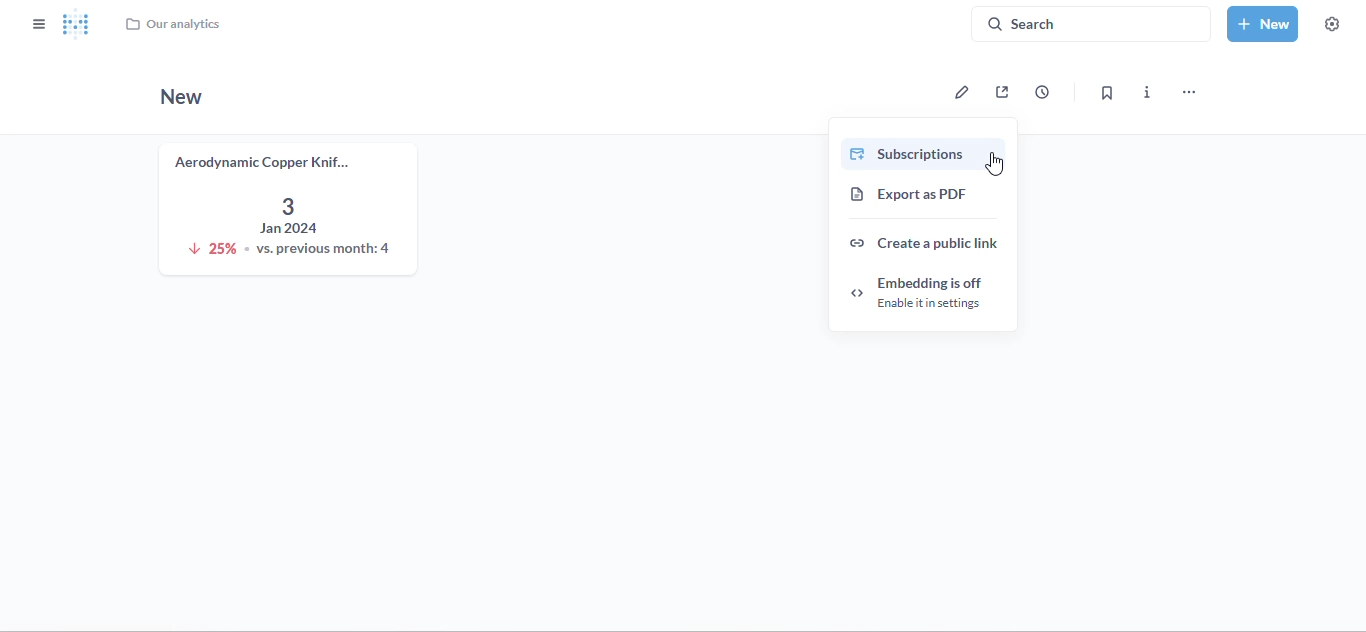 This screenshot has width=1366, height=632. What do you see at coordinates (994, 165) in the screenshot?
I see `cursor` at bounding box center [994, 165].